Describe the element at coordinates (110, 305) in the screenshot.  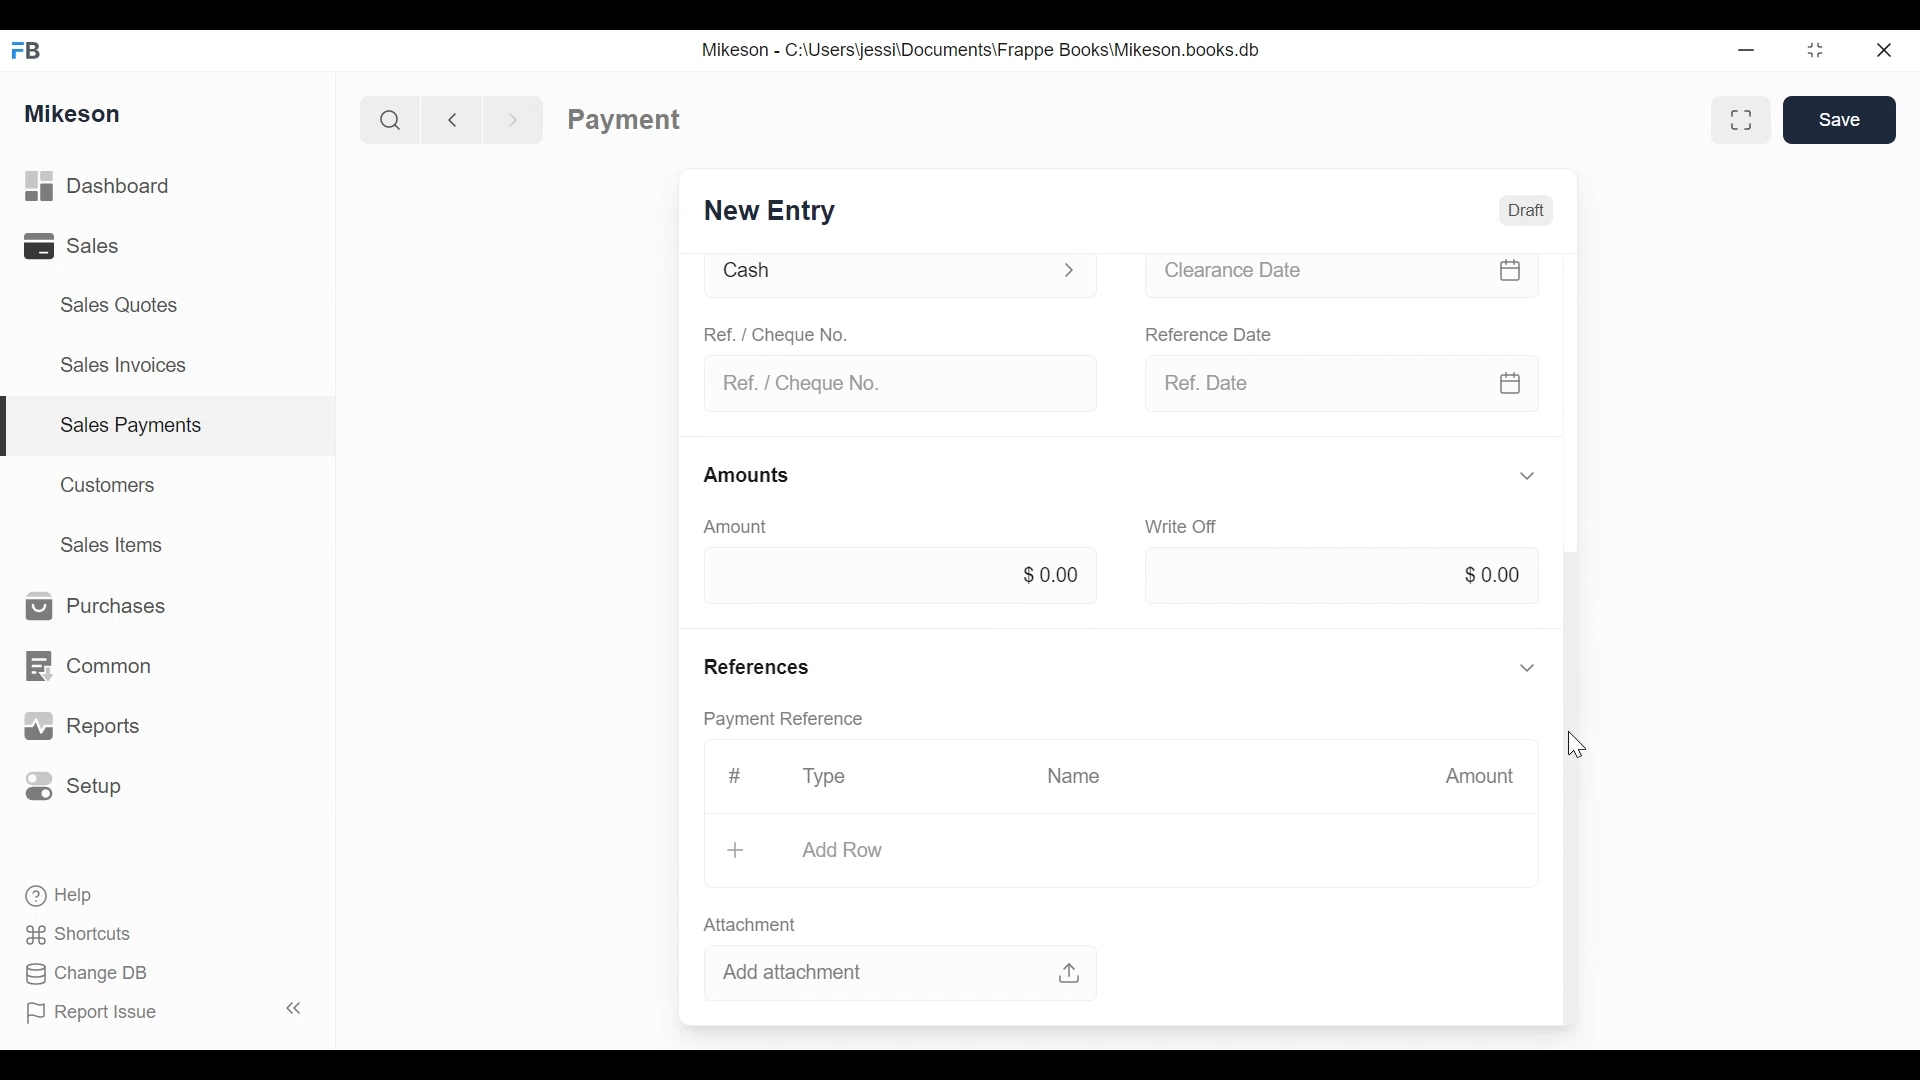
I see `Sales Quotes` at that location.